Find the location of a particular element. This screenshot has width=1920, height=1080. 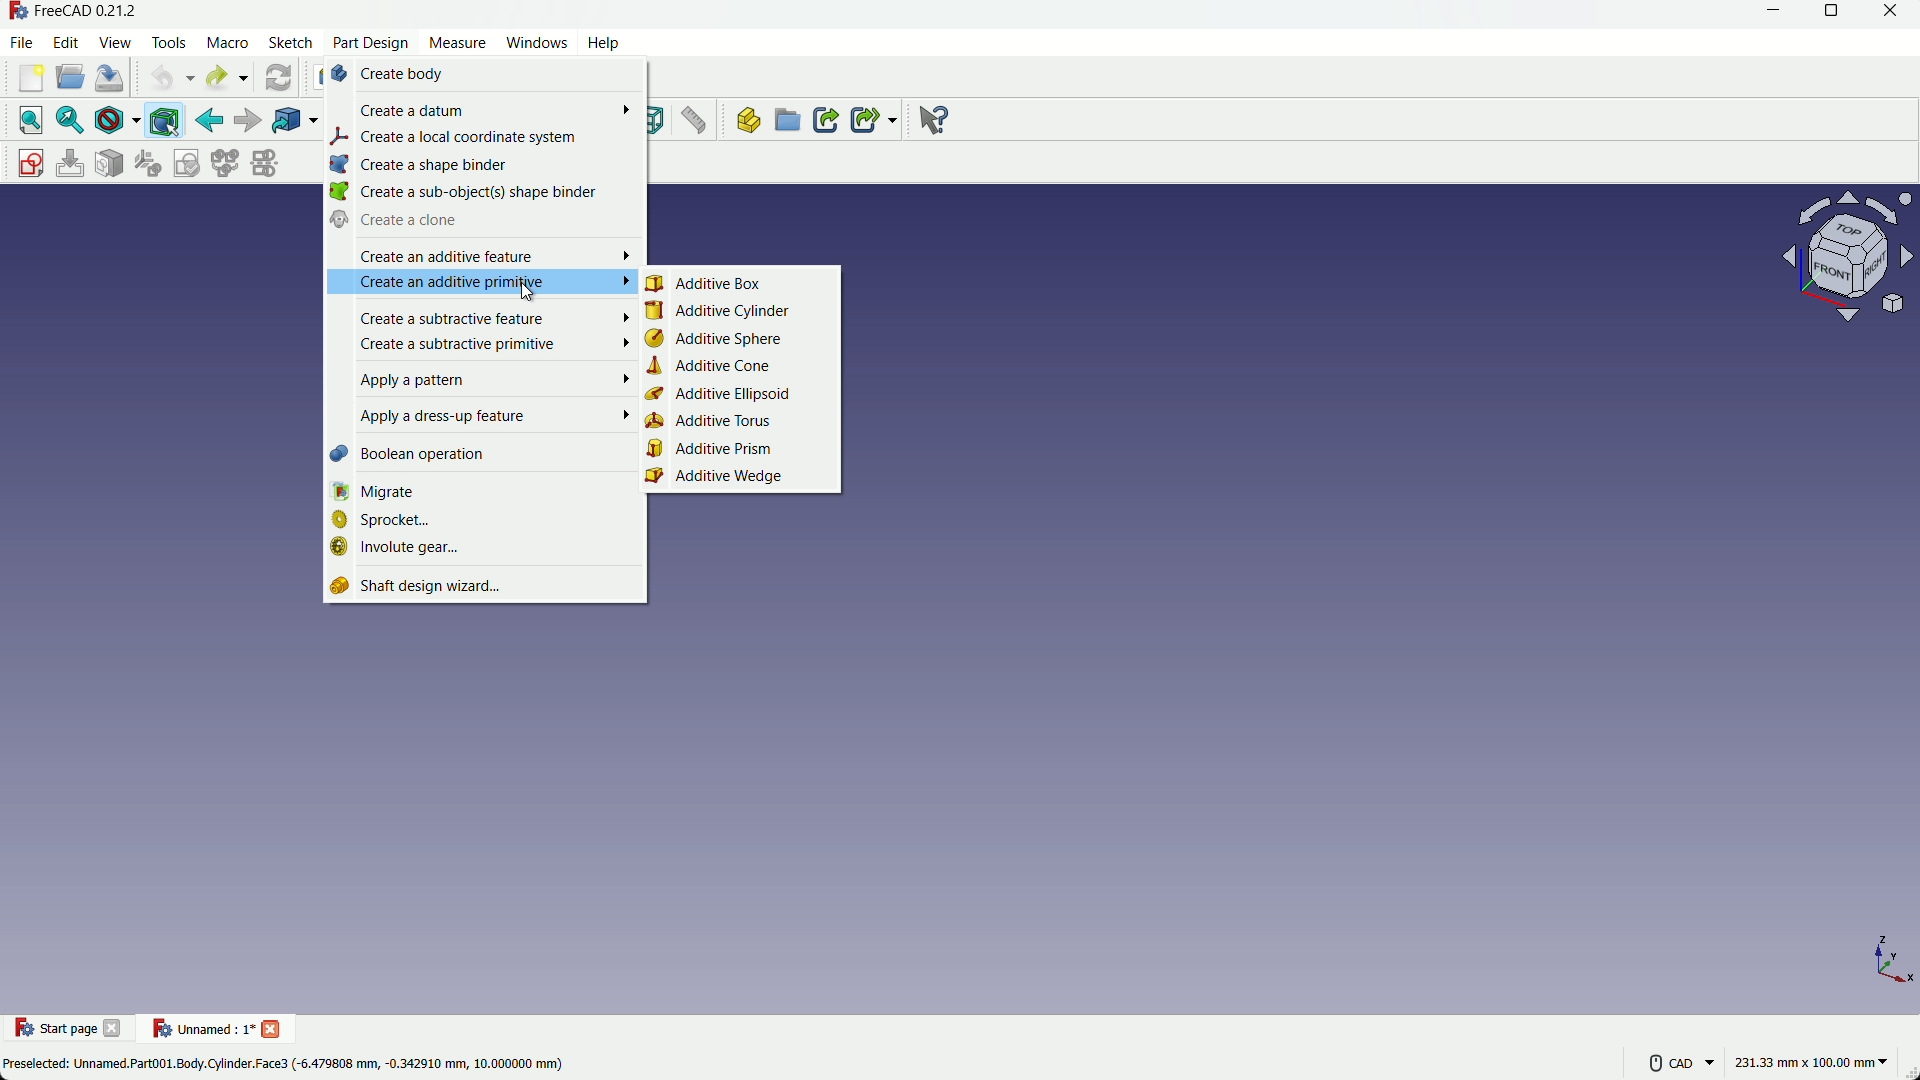

mirror sketch is located at coordinates (266, 163).